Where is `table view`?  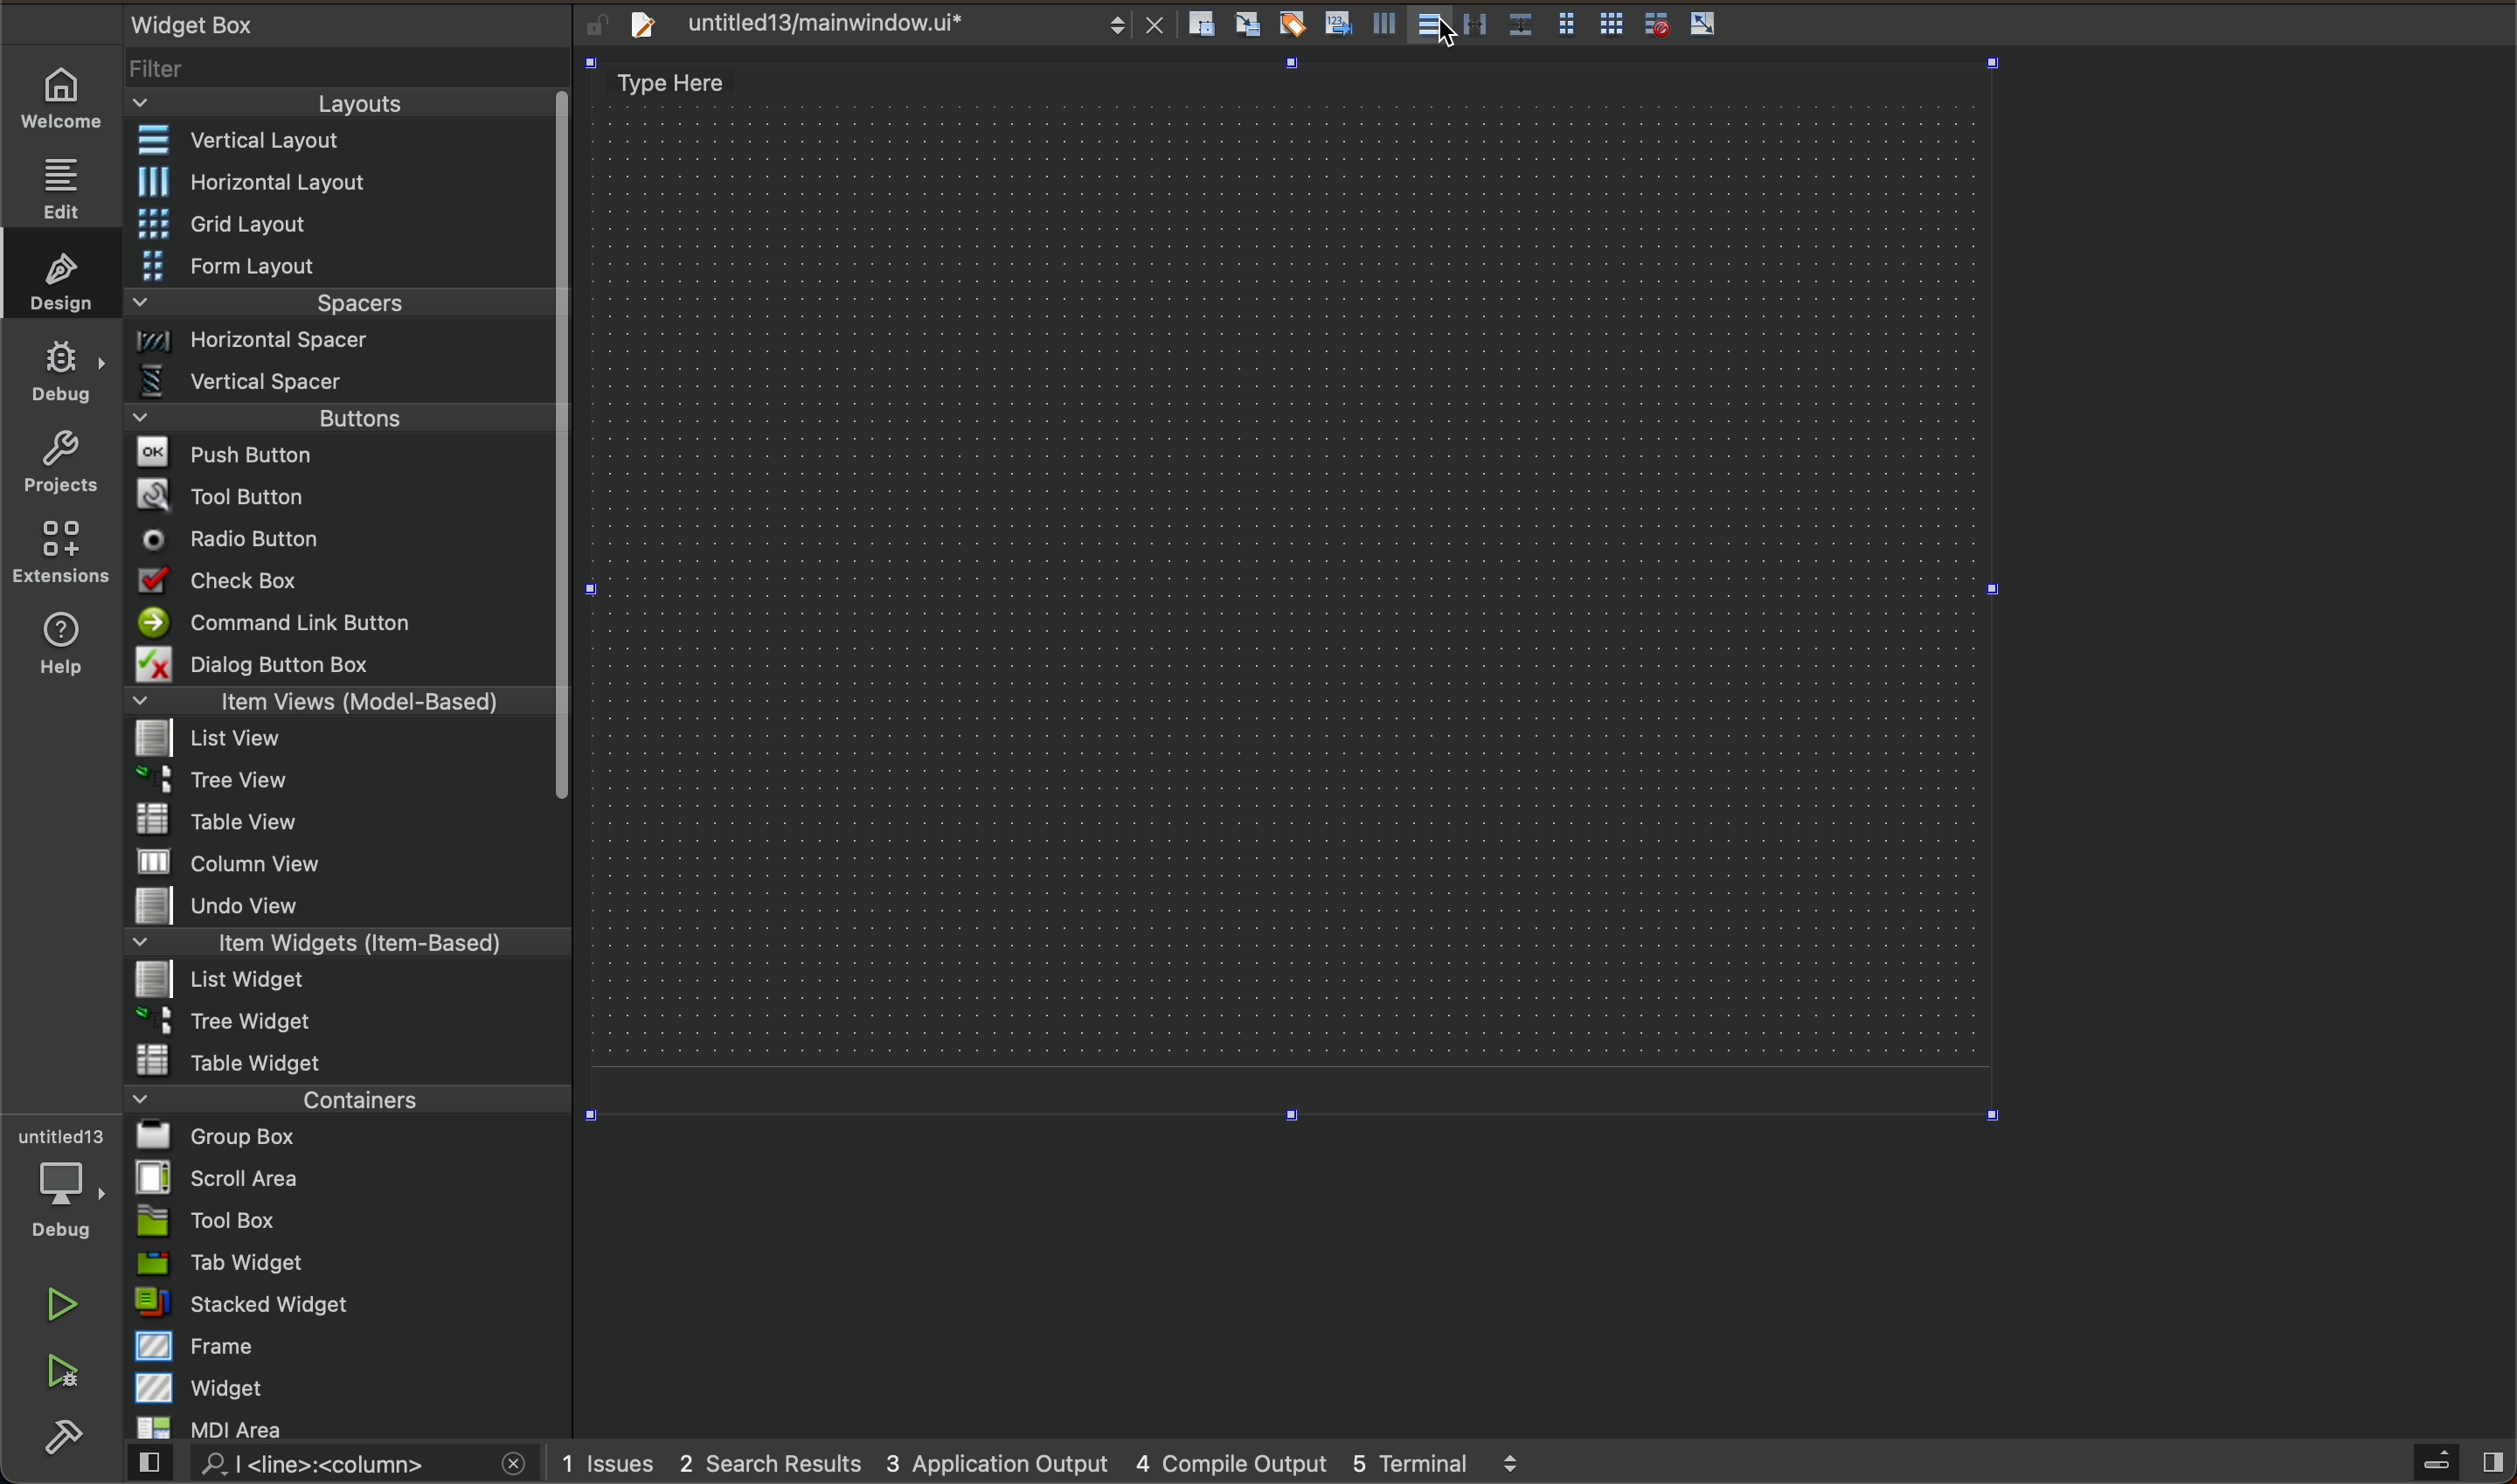
table view is located at coordinates (338, 821).